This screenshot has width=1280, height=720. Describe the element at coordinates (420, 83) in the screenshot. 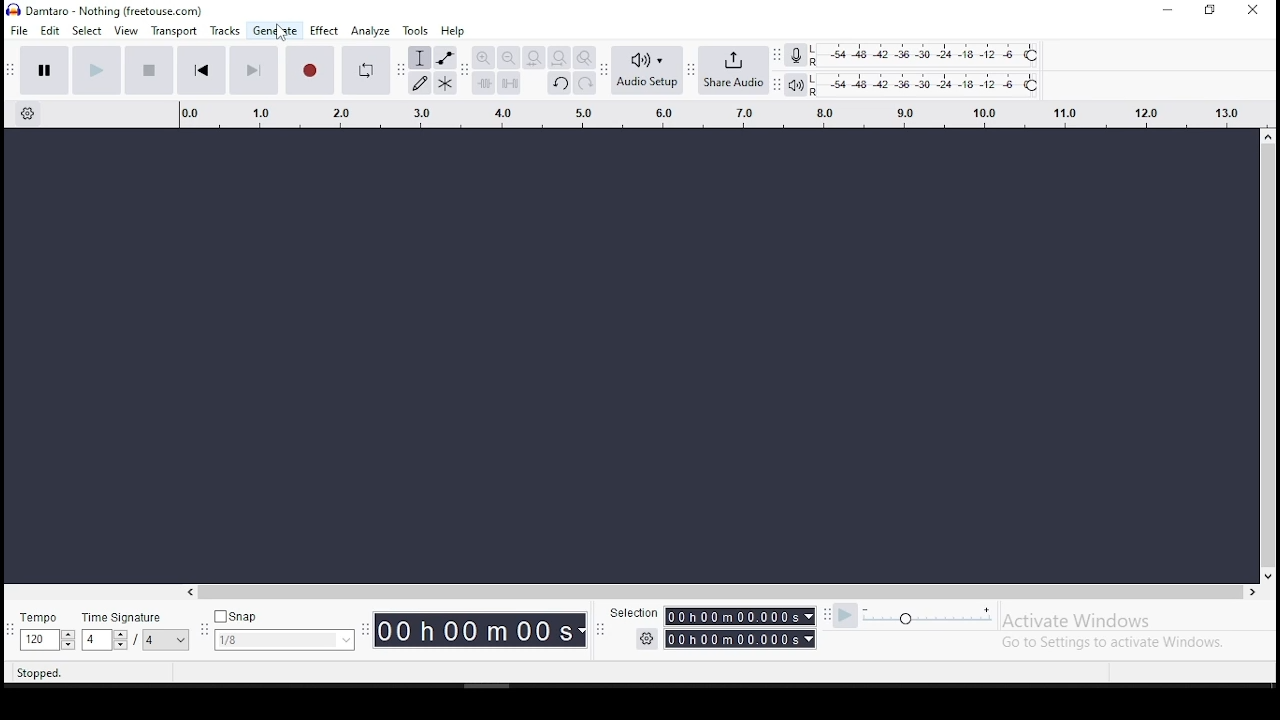

I see `draw tool` at that location.